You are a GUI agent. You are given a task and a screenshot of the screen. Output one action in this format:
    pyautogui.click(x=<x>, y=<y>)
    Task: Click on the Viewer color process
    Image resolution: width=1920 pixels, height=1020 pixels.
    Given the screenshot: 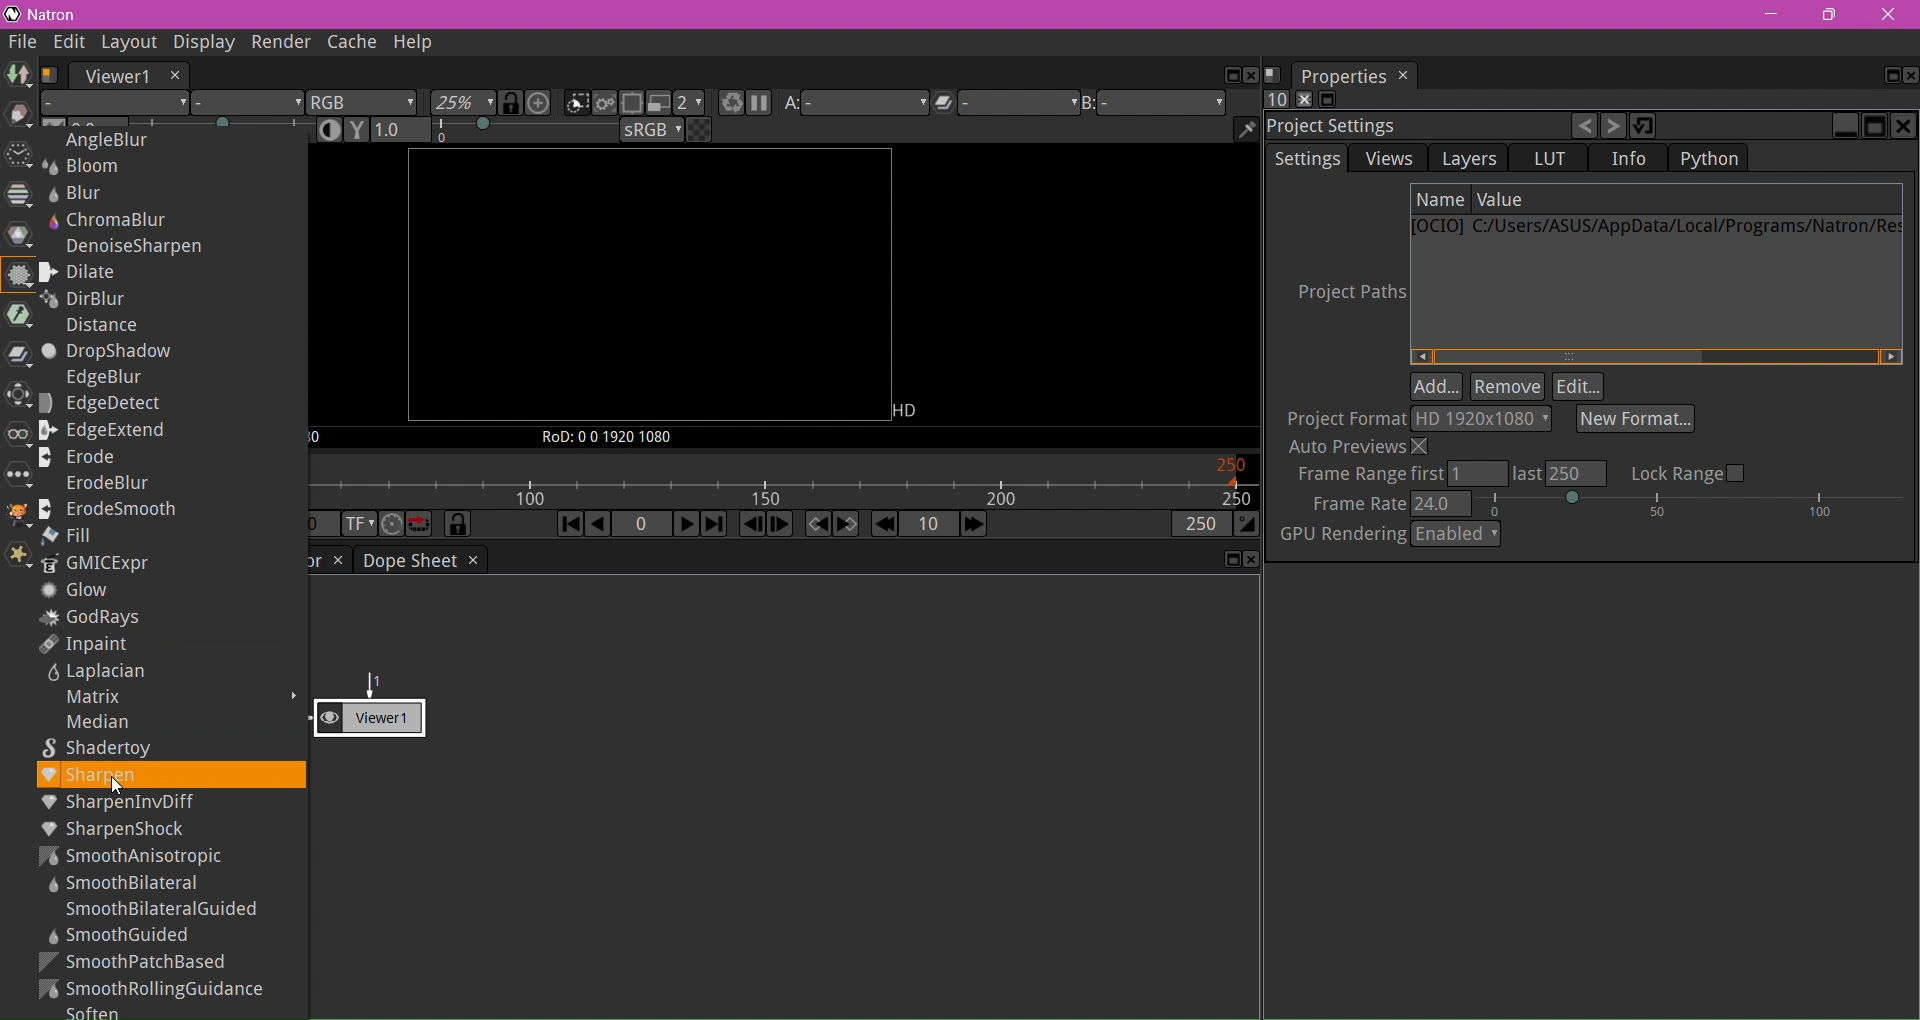 What is the action you would take?
    pyautogui.click(x=653, y=132)
    